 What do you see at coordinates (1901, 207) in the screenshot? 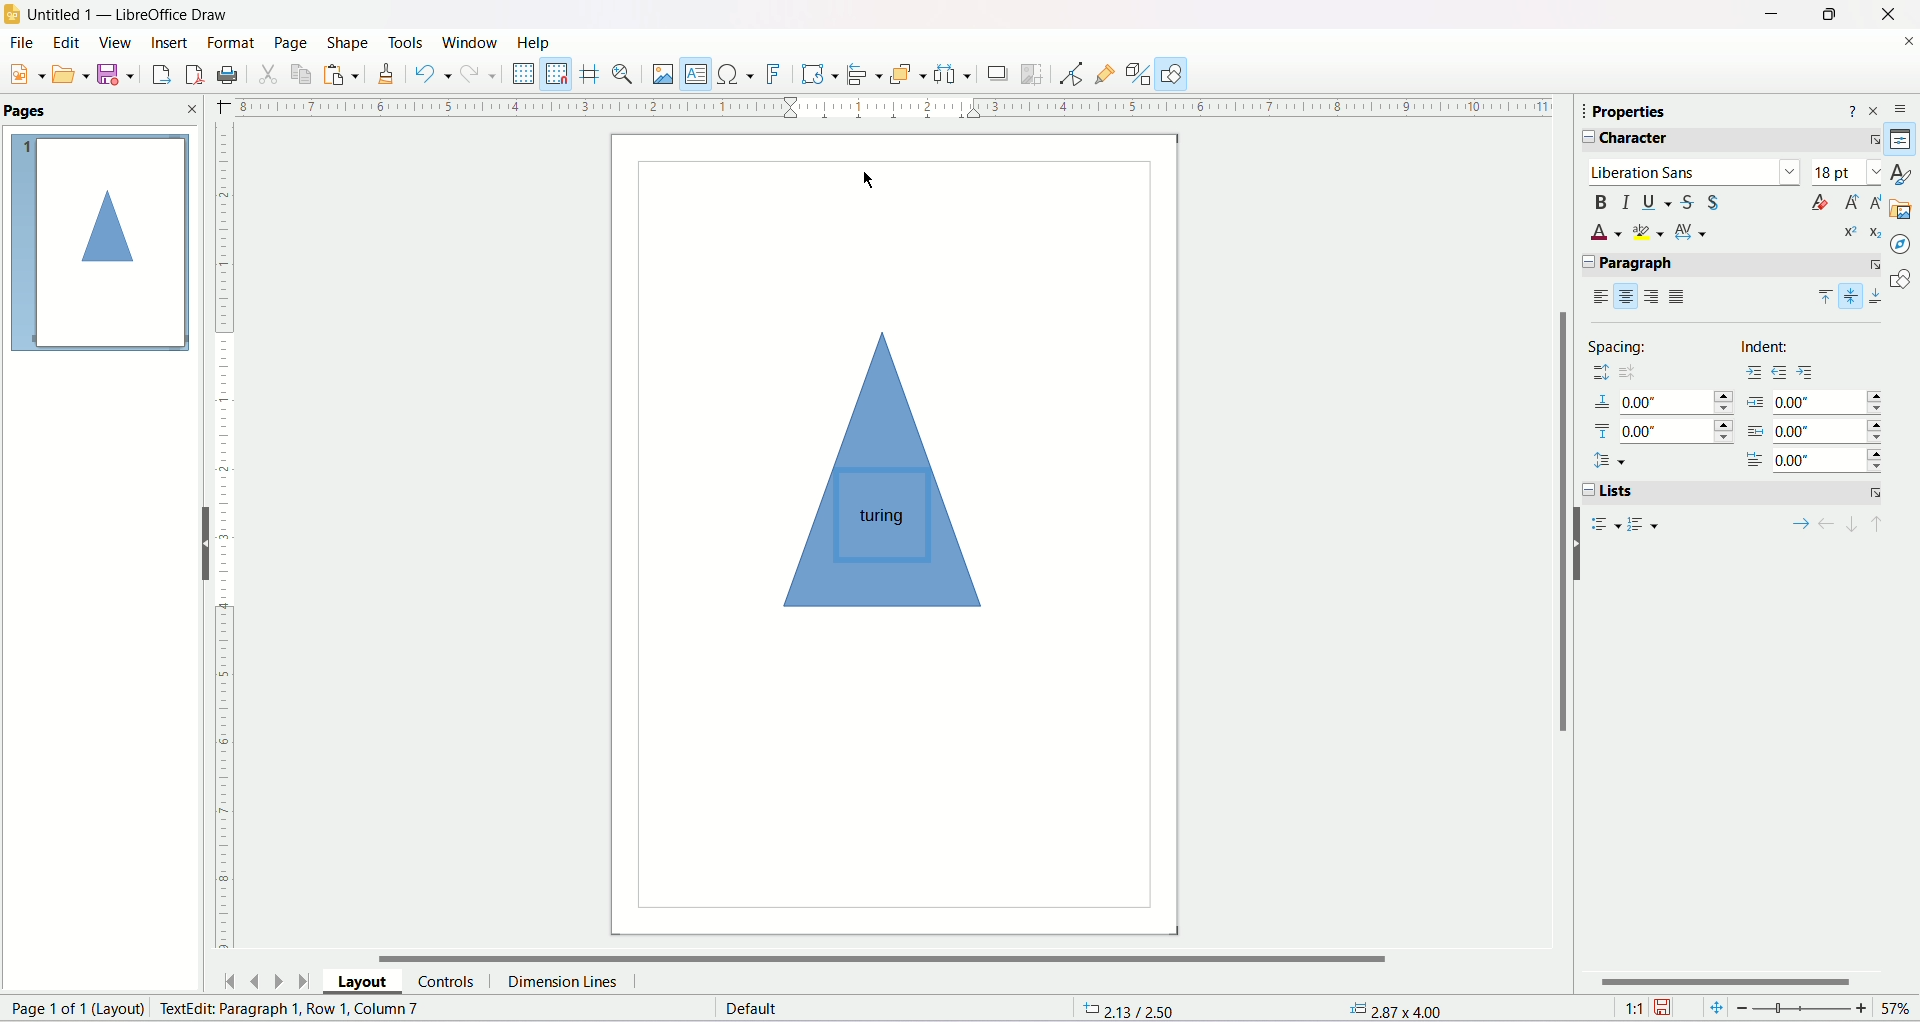
I see `Gallery` at bounding box center [1901, 207].